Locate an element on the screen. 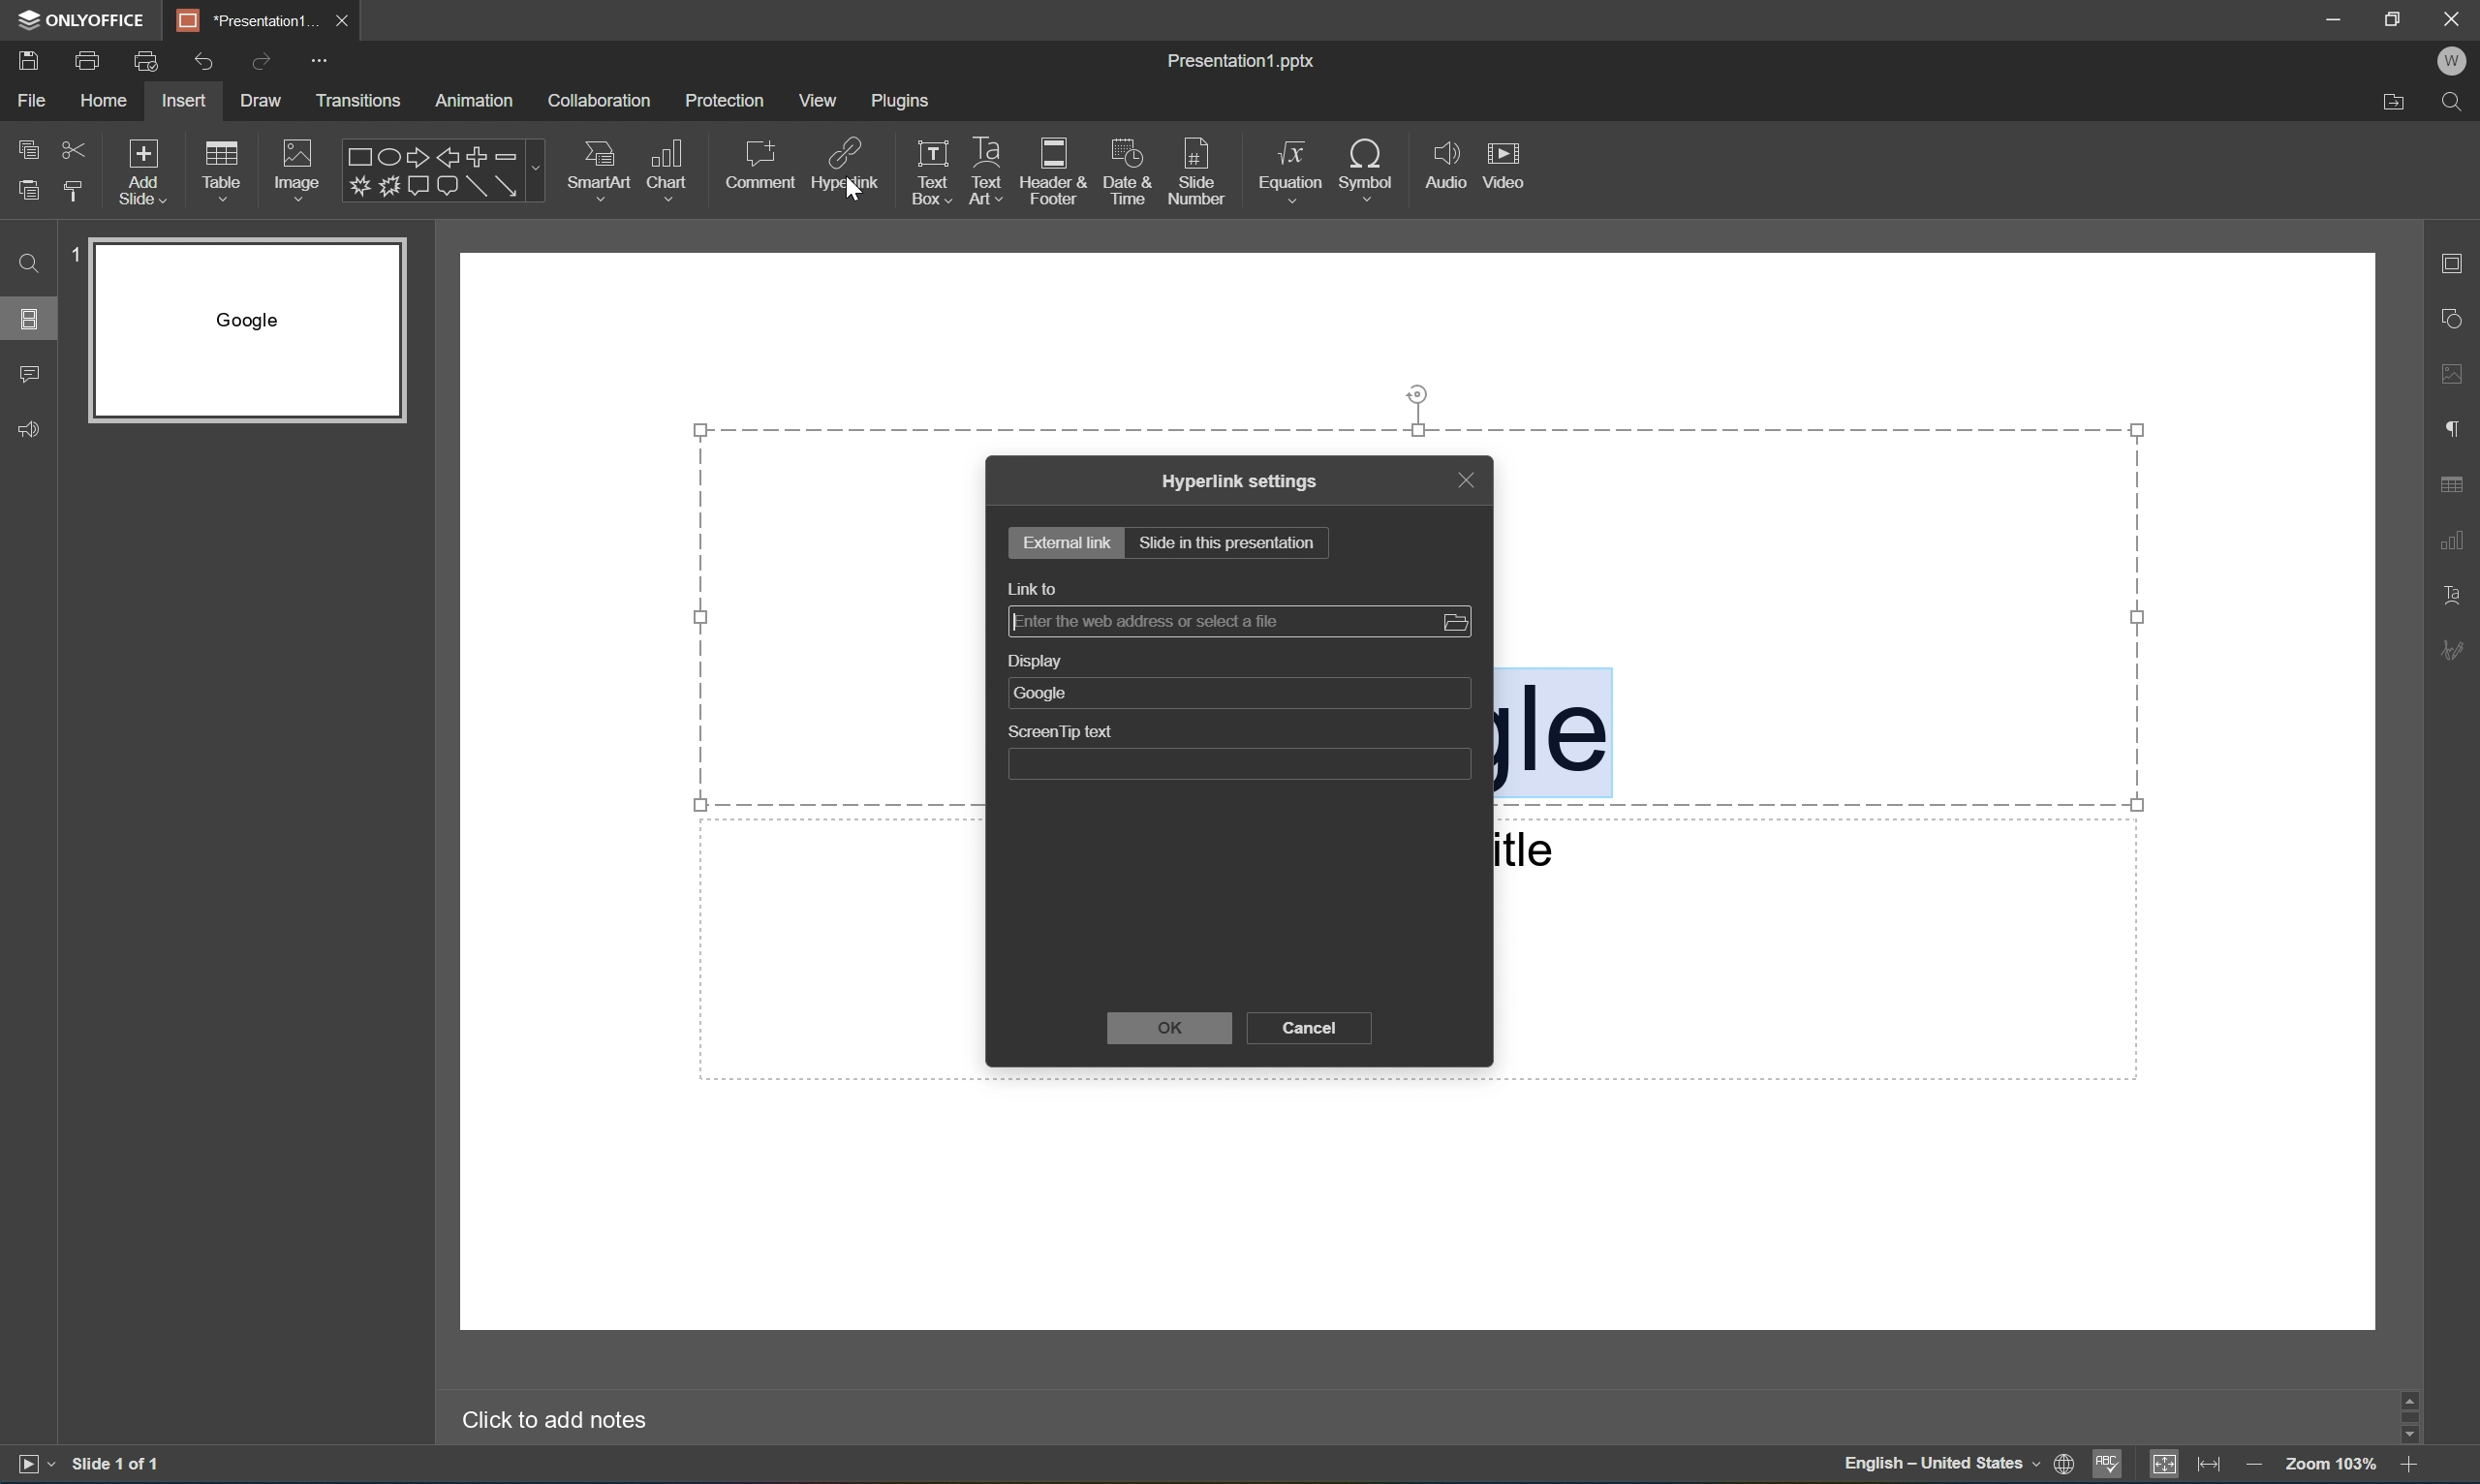  External link is located at coordinates (1069, 540).